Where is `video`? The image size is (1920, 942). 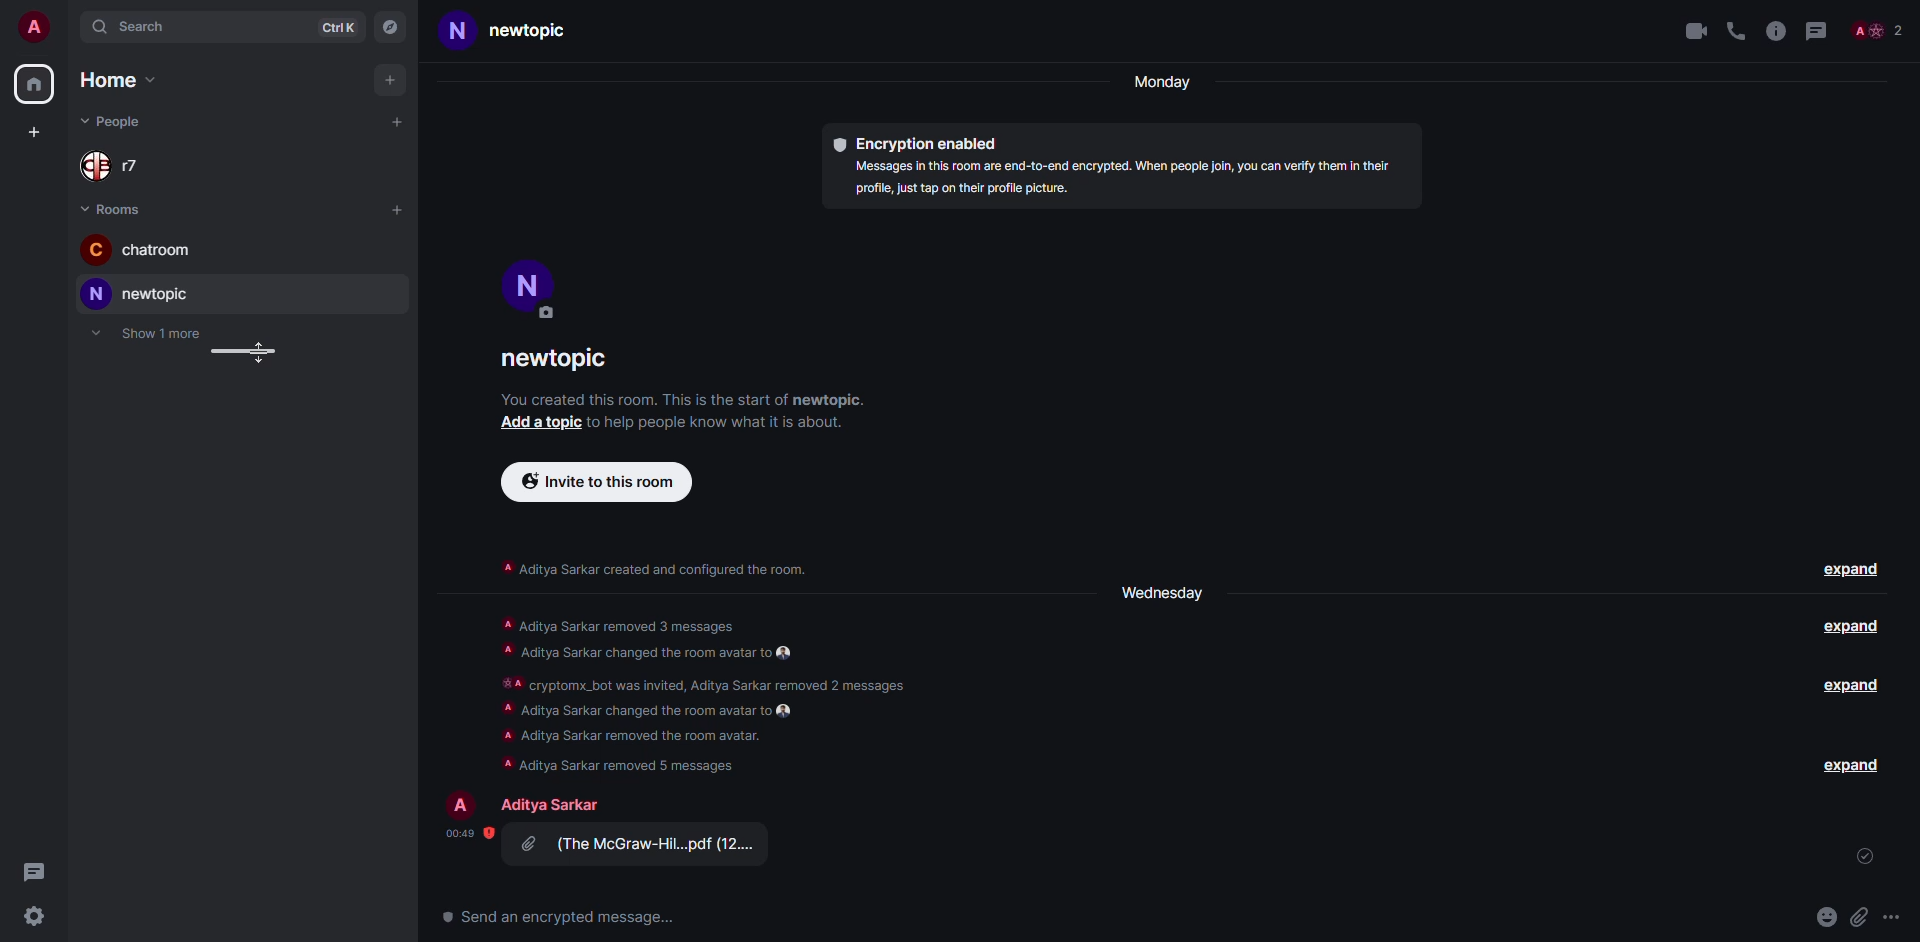
video is located at coordinates (1692, 30).